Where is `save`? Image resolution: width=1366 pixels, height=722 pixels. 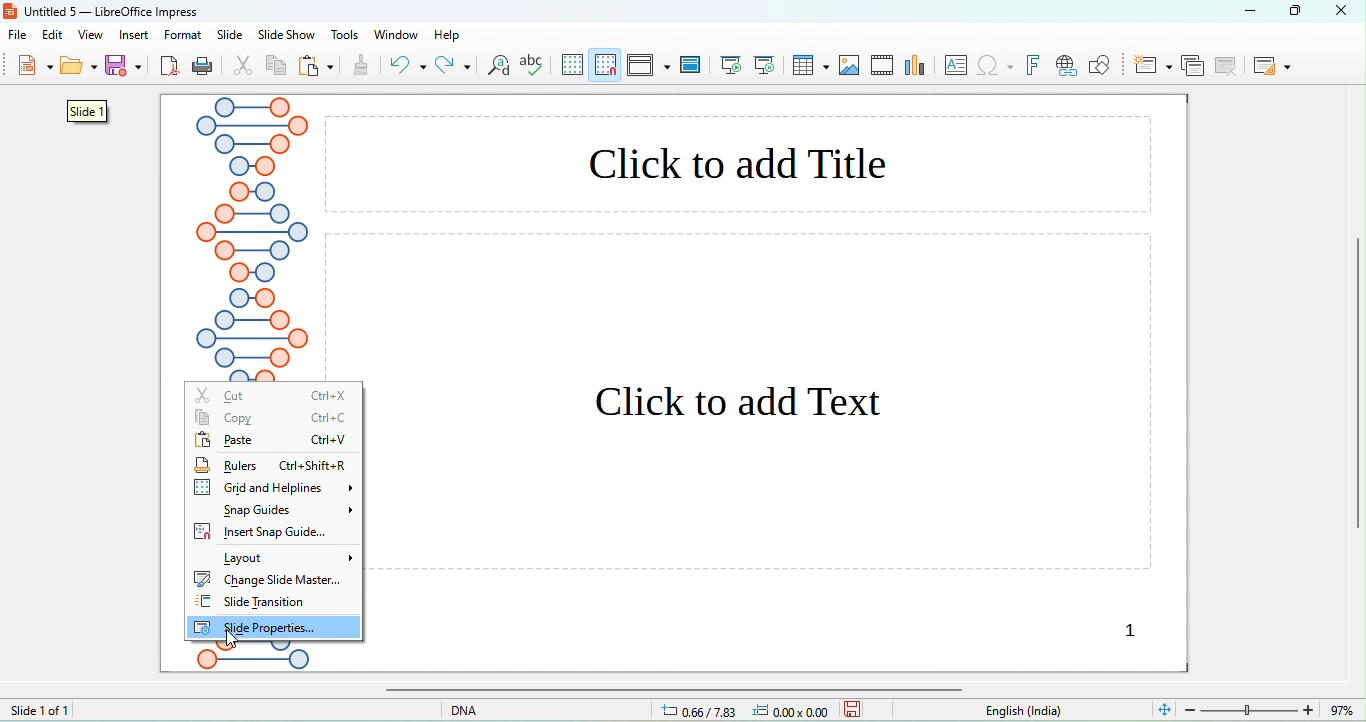 save is located at coordinates (126, 65).